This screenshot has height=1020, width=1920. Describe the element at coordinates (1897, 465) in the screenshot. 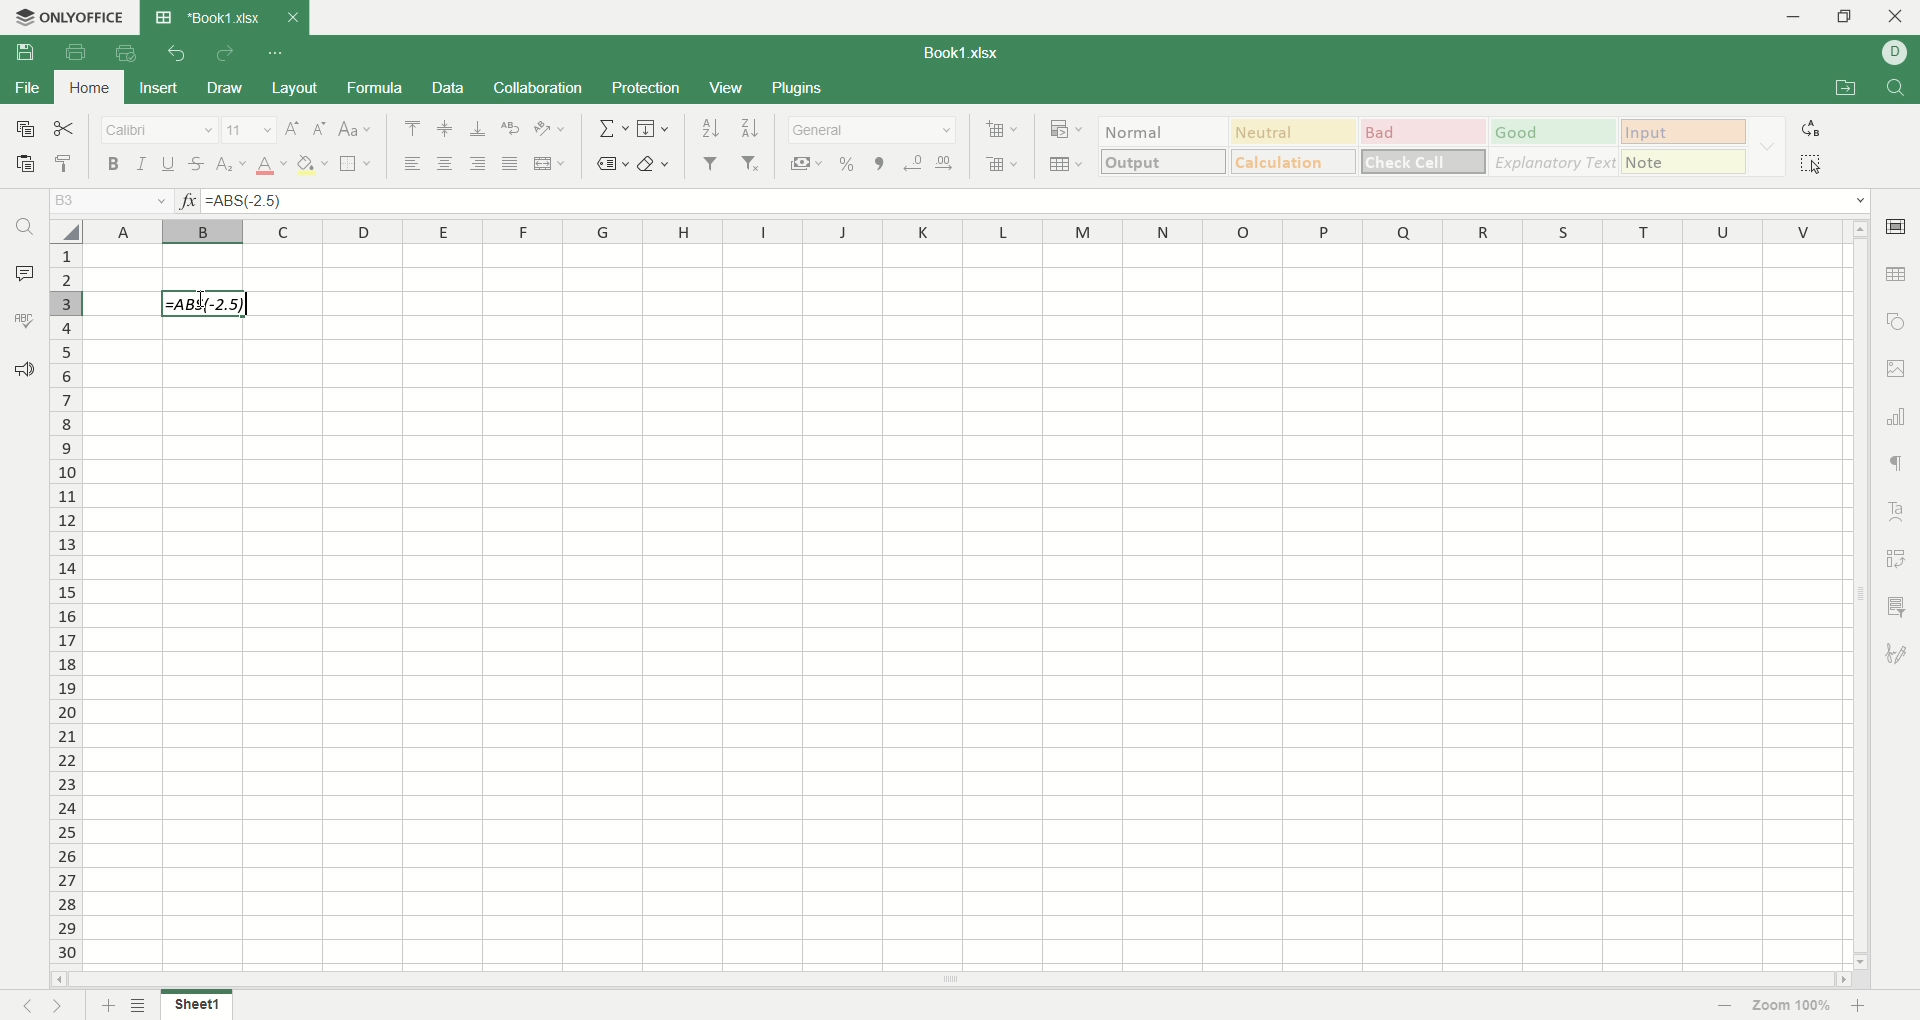

I see `paragraph settings` at that location.